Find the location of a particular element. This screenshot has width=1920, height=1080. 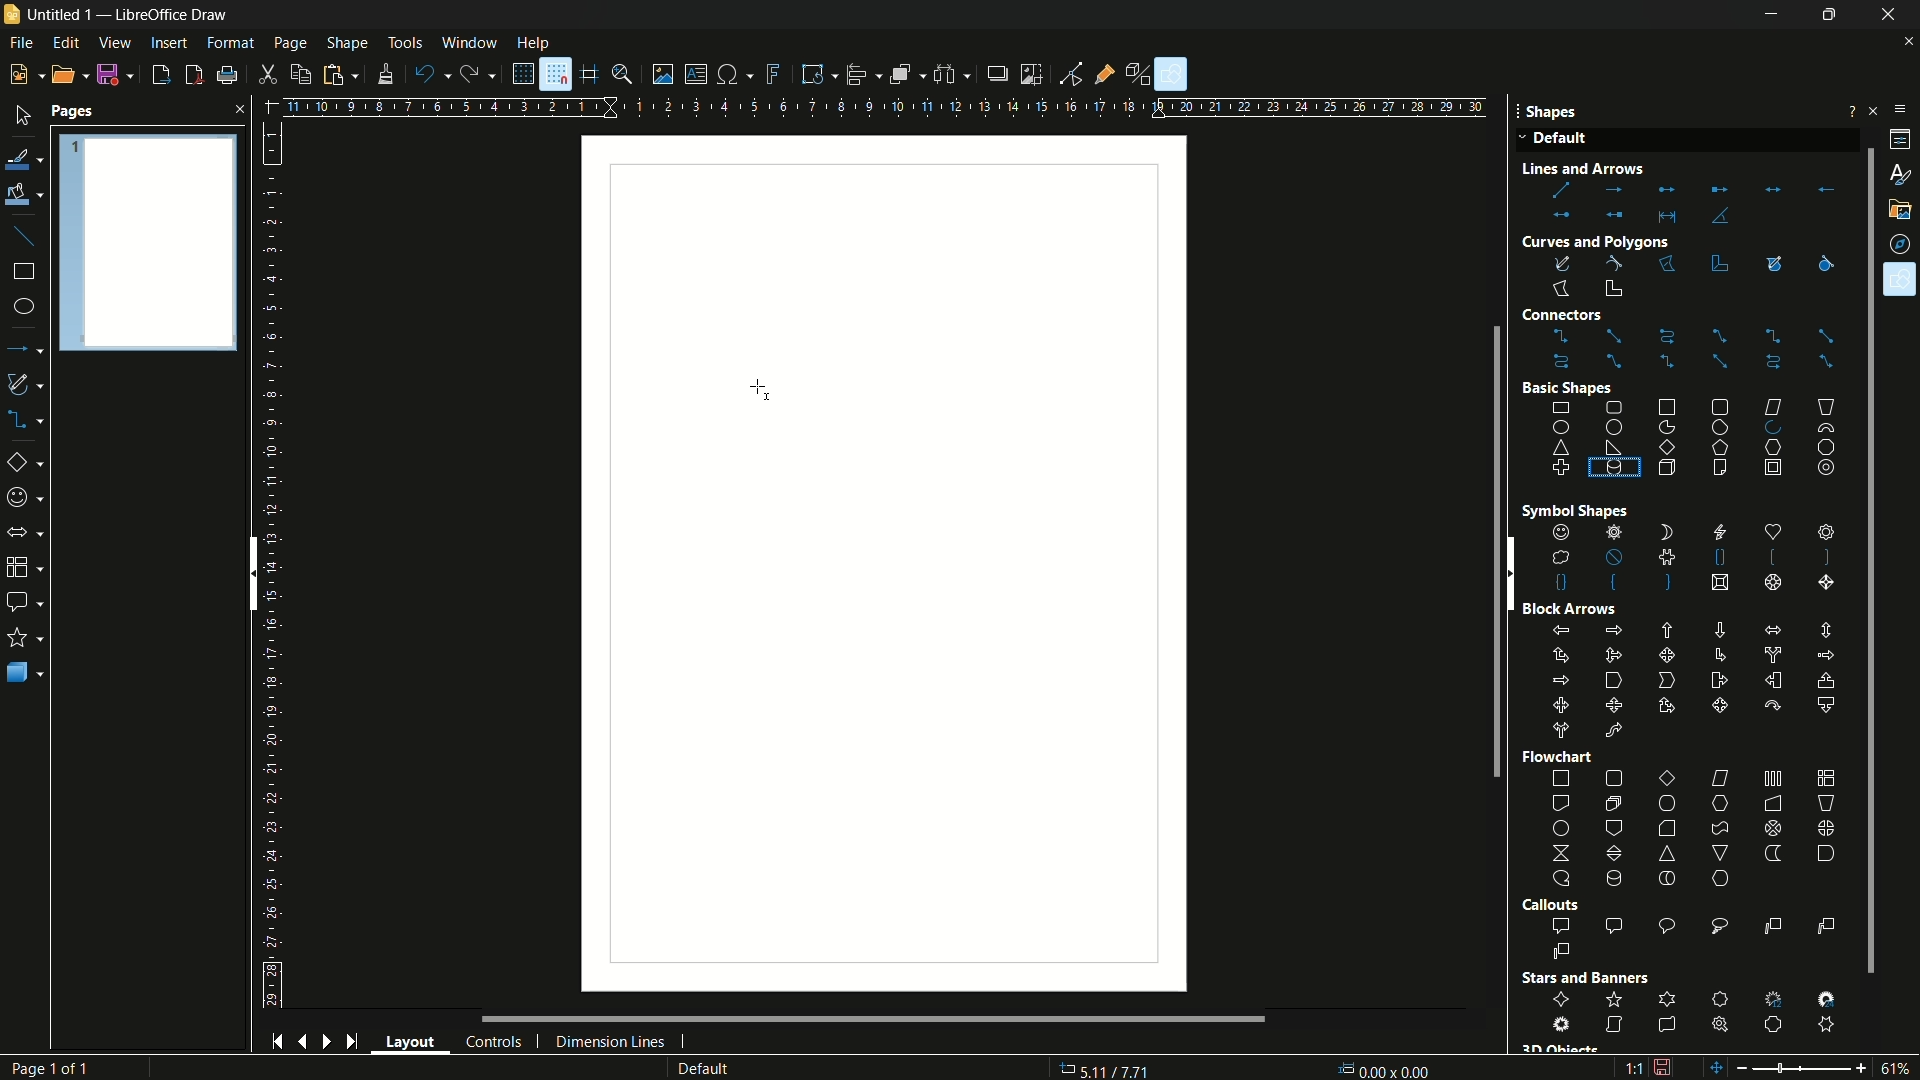

helplines while moving is located at coordinates (590, 76).